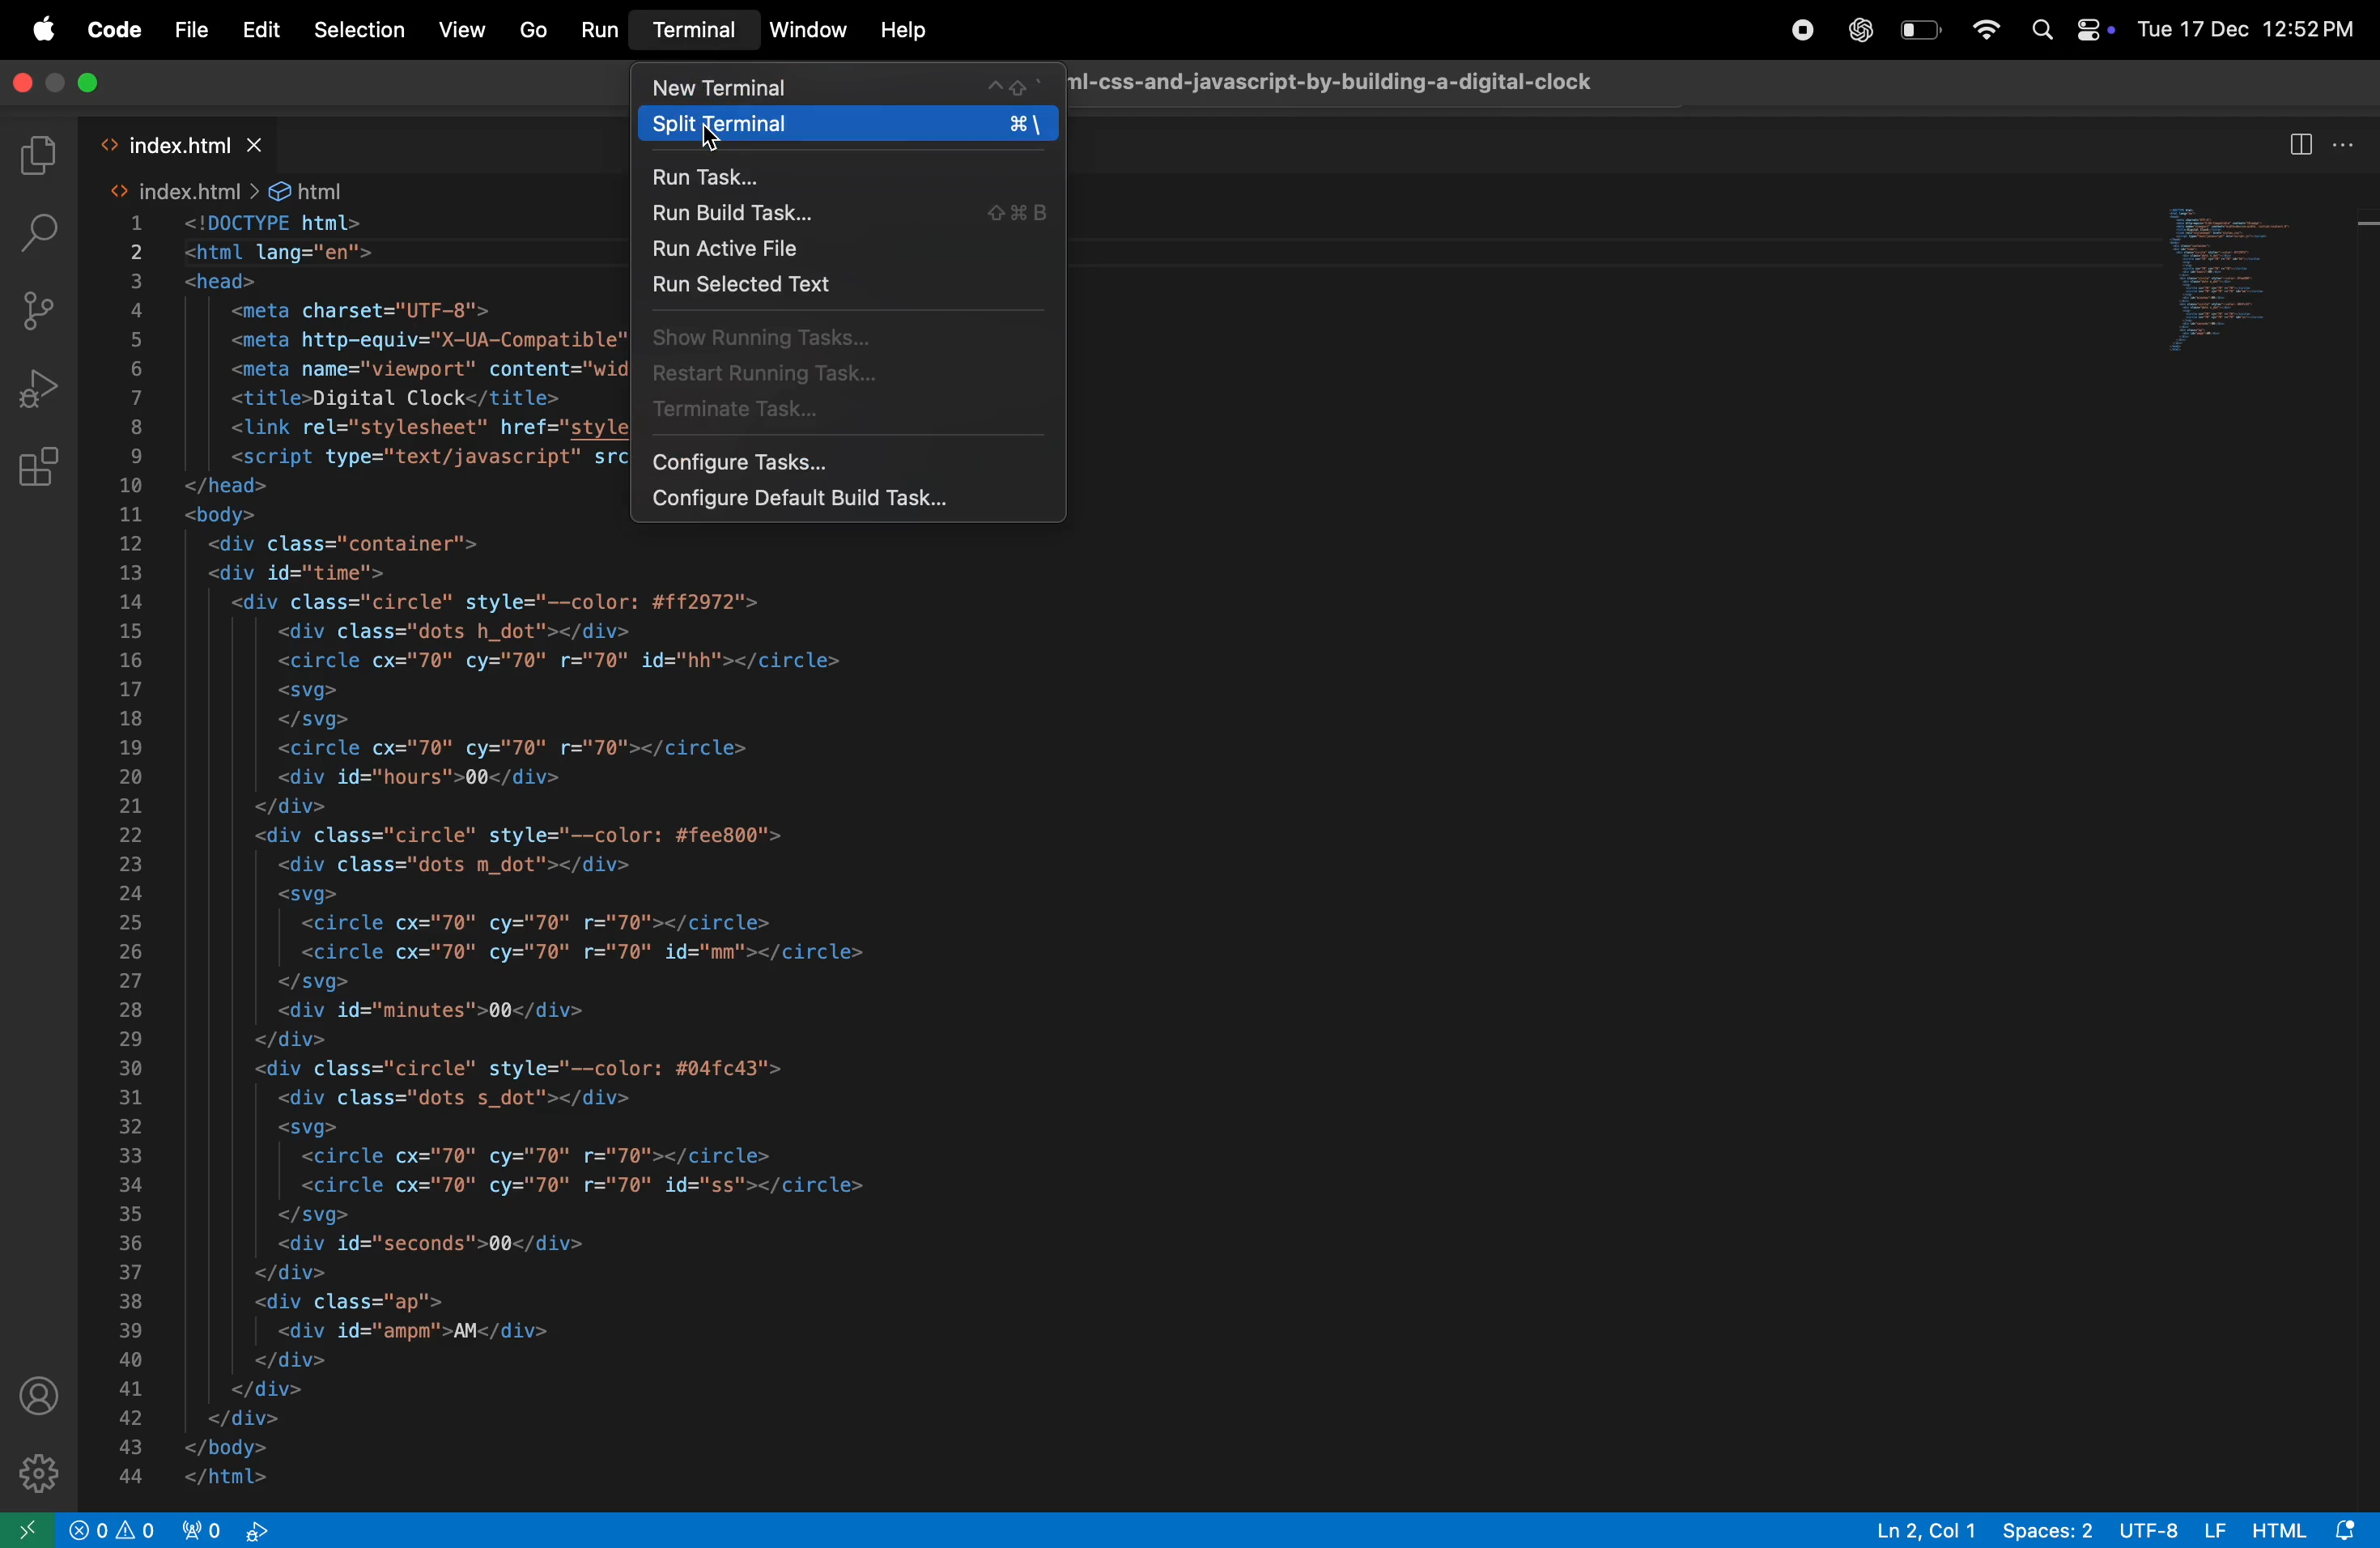 This screenshot has width=2380, height=1548. What do you see at coordinates (191, 145) in the screenshot?
I see `index.html` at bounding box center [191, 145].